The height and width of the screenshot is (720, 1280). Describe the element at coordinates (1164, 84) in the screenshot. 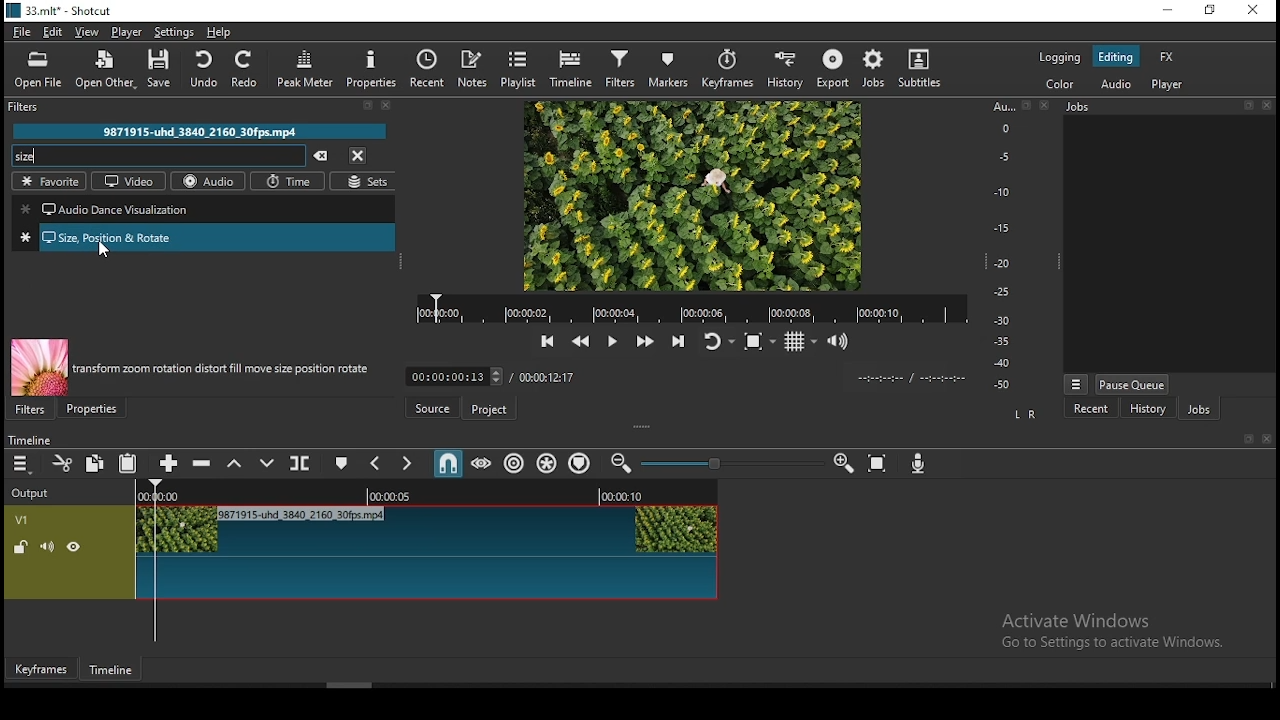

I see `player` at that location.